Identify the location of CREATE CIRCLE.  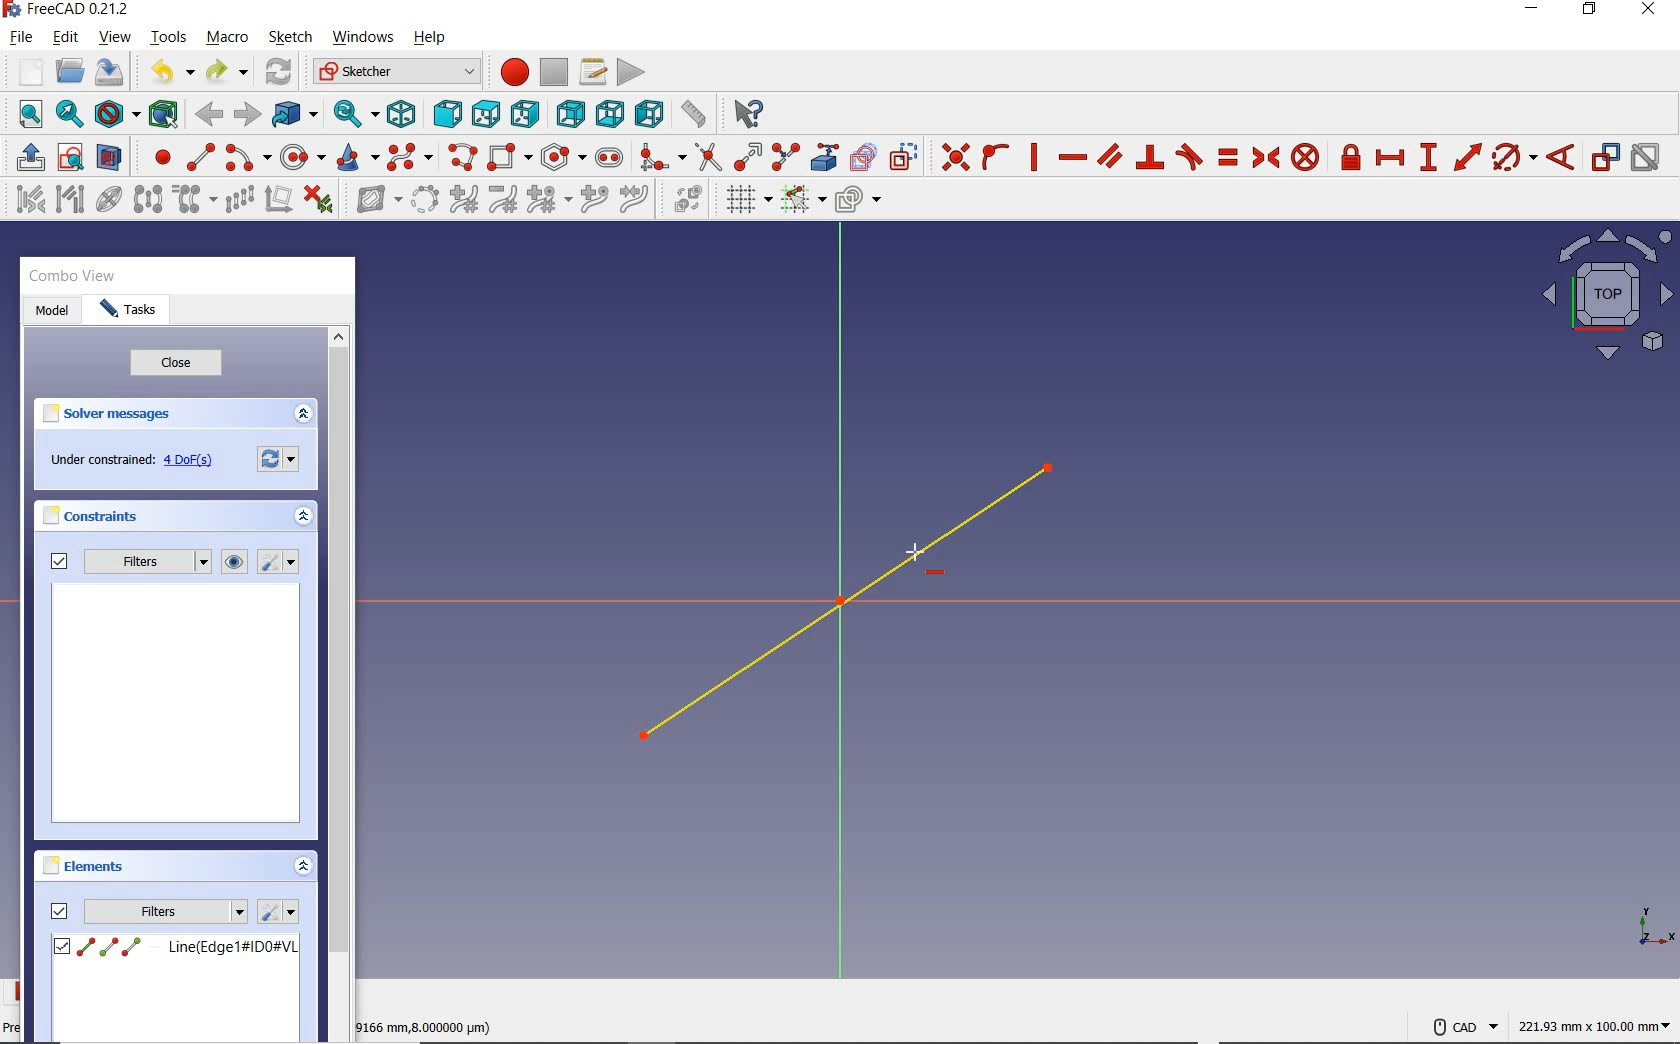
(302, 157).